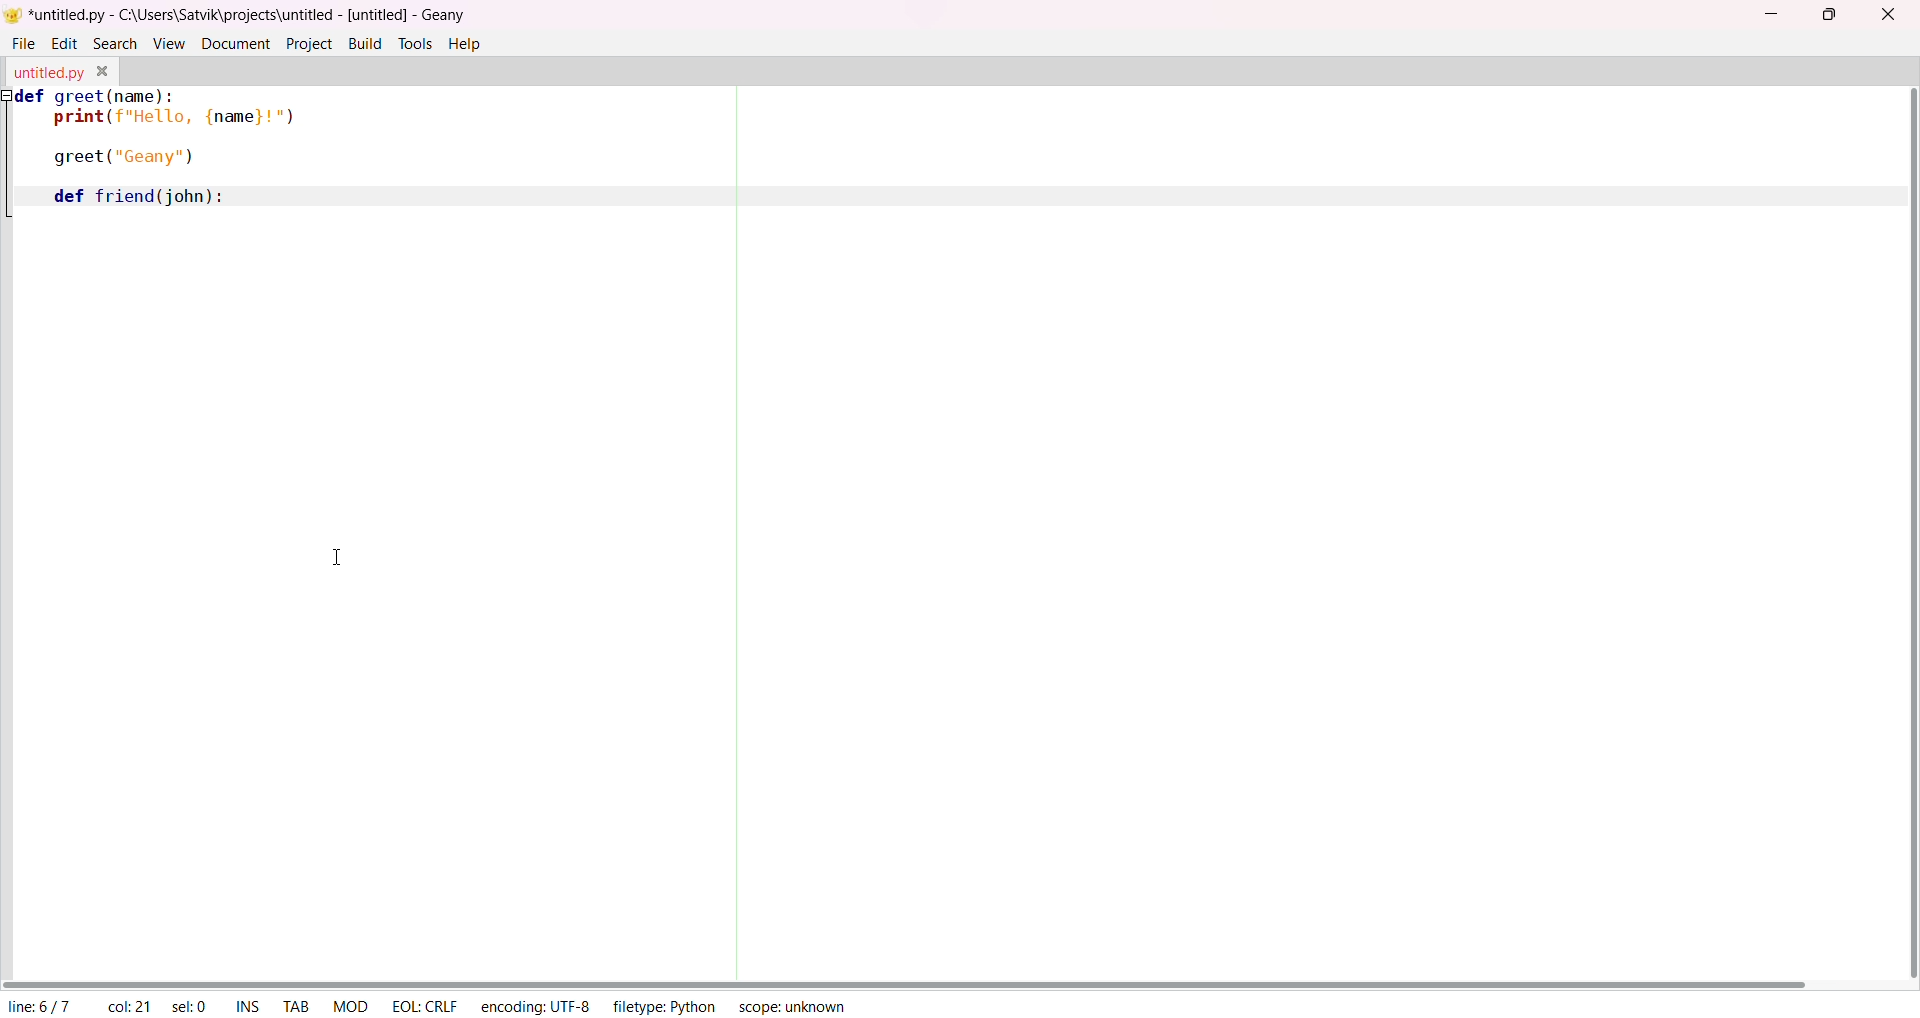 The image size is (1920, 1018). Describe the element at coordinates (22, 44) in the screenshot. I see `file` at that location.